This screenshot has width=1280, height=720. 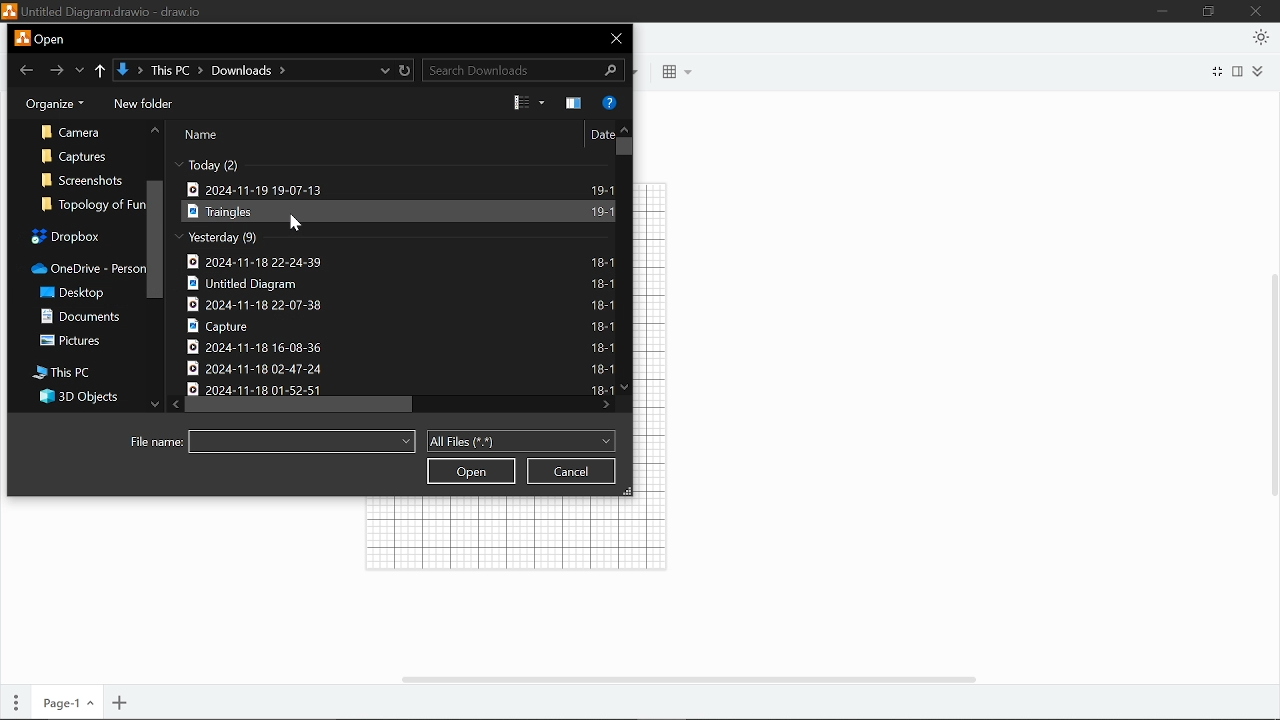 I want to click on Show the preview pane, so click(x=573, y=103).